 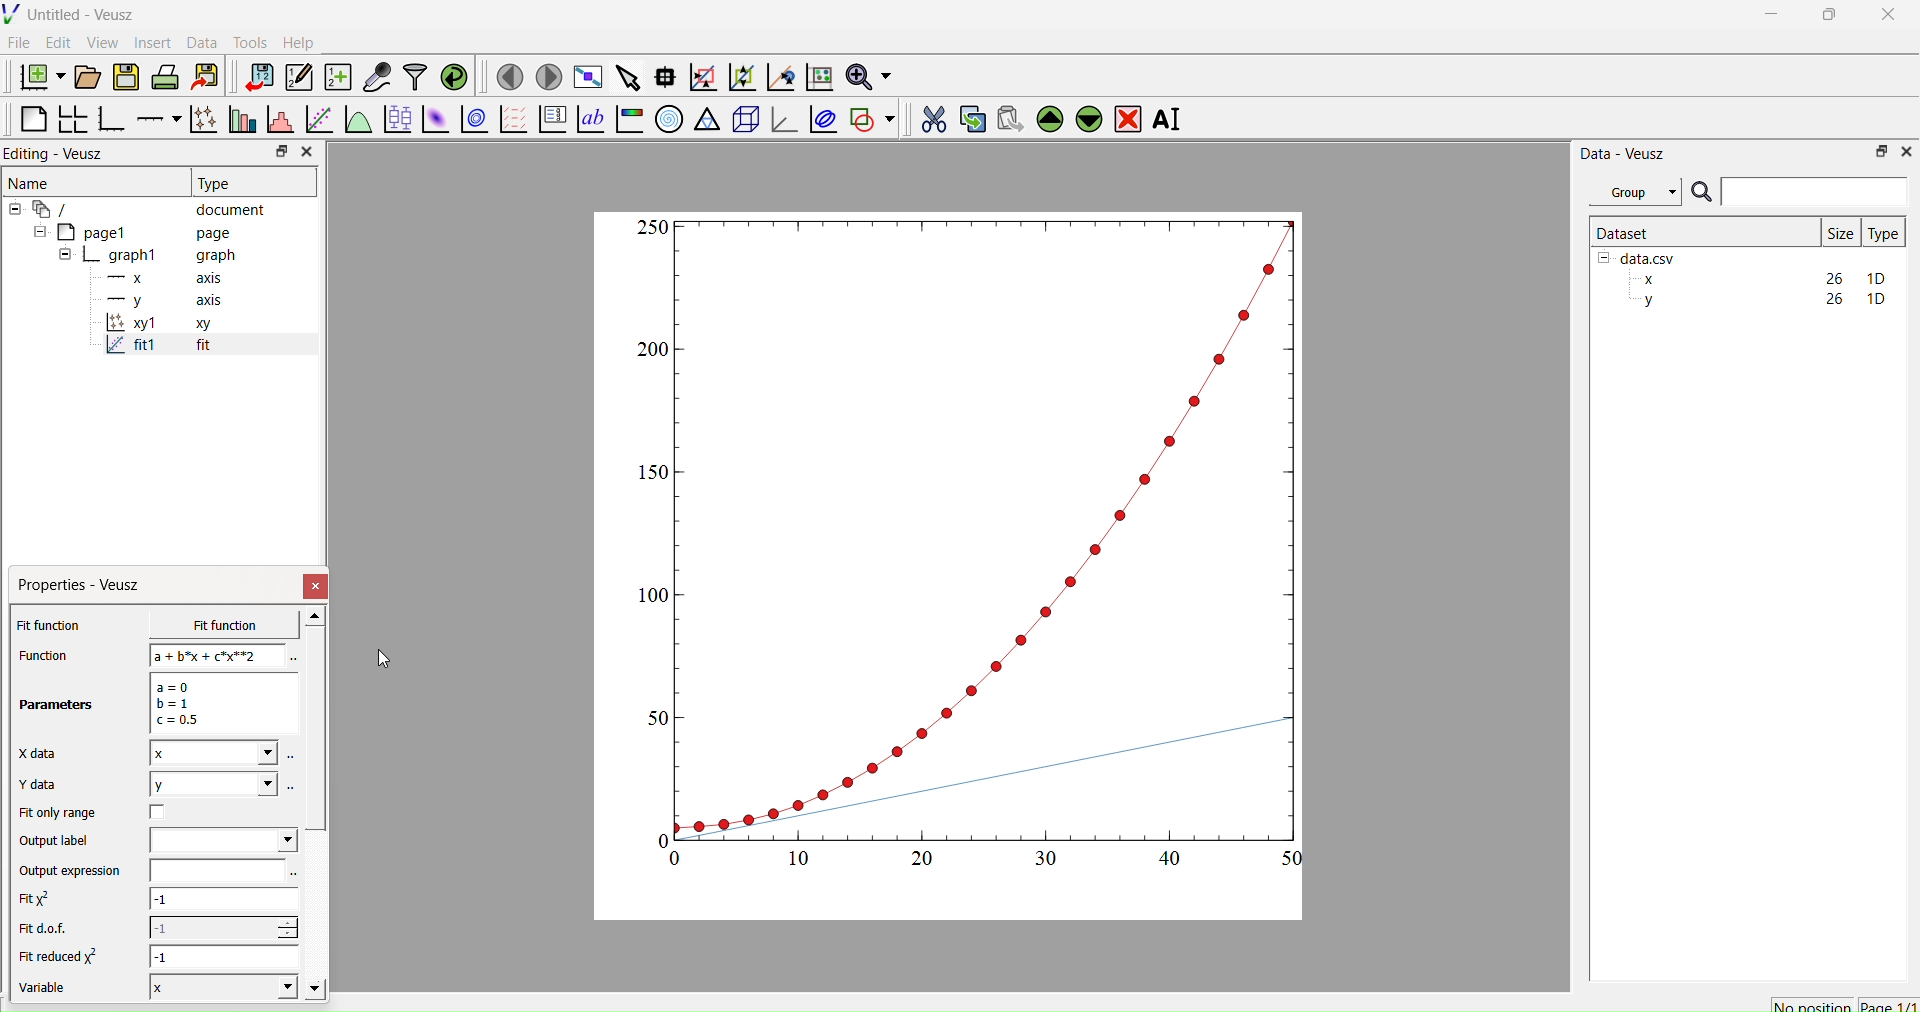 I want to click on Insert, so click(x=156, y=42).